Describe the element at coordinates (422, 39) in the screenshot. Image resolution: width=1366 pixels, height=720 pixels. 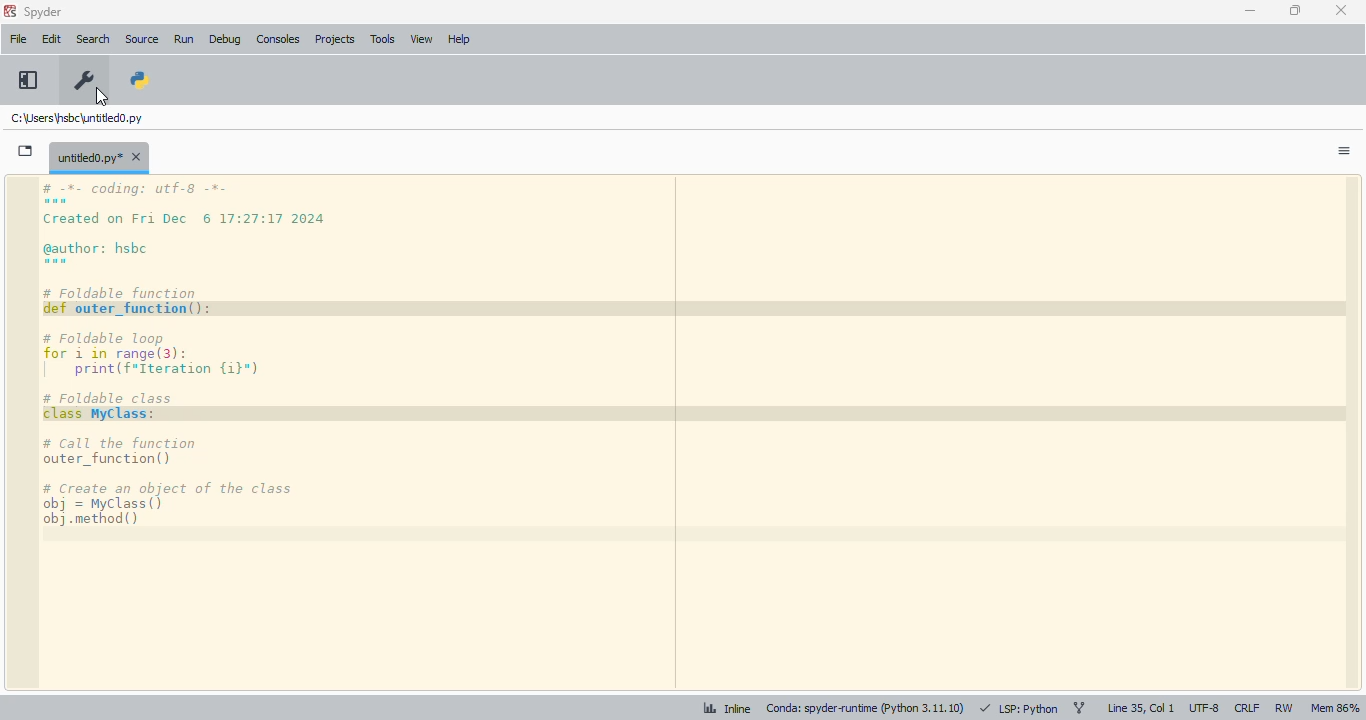
I see `view` at that location.